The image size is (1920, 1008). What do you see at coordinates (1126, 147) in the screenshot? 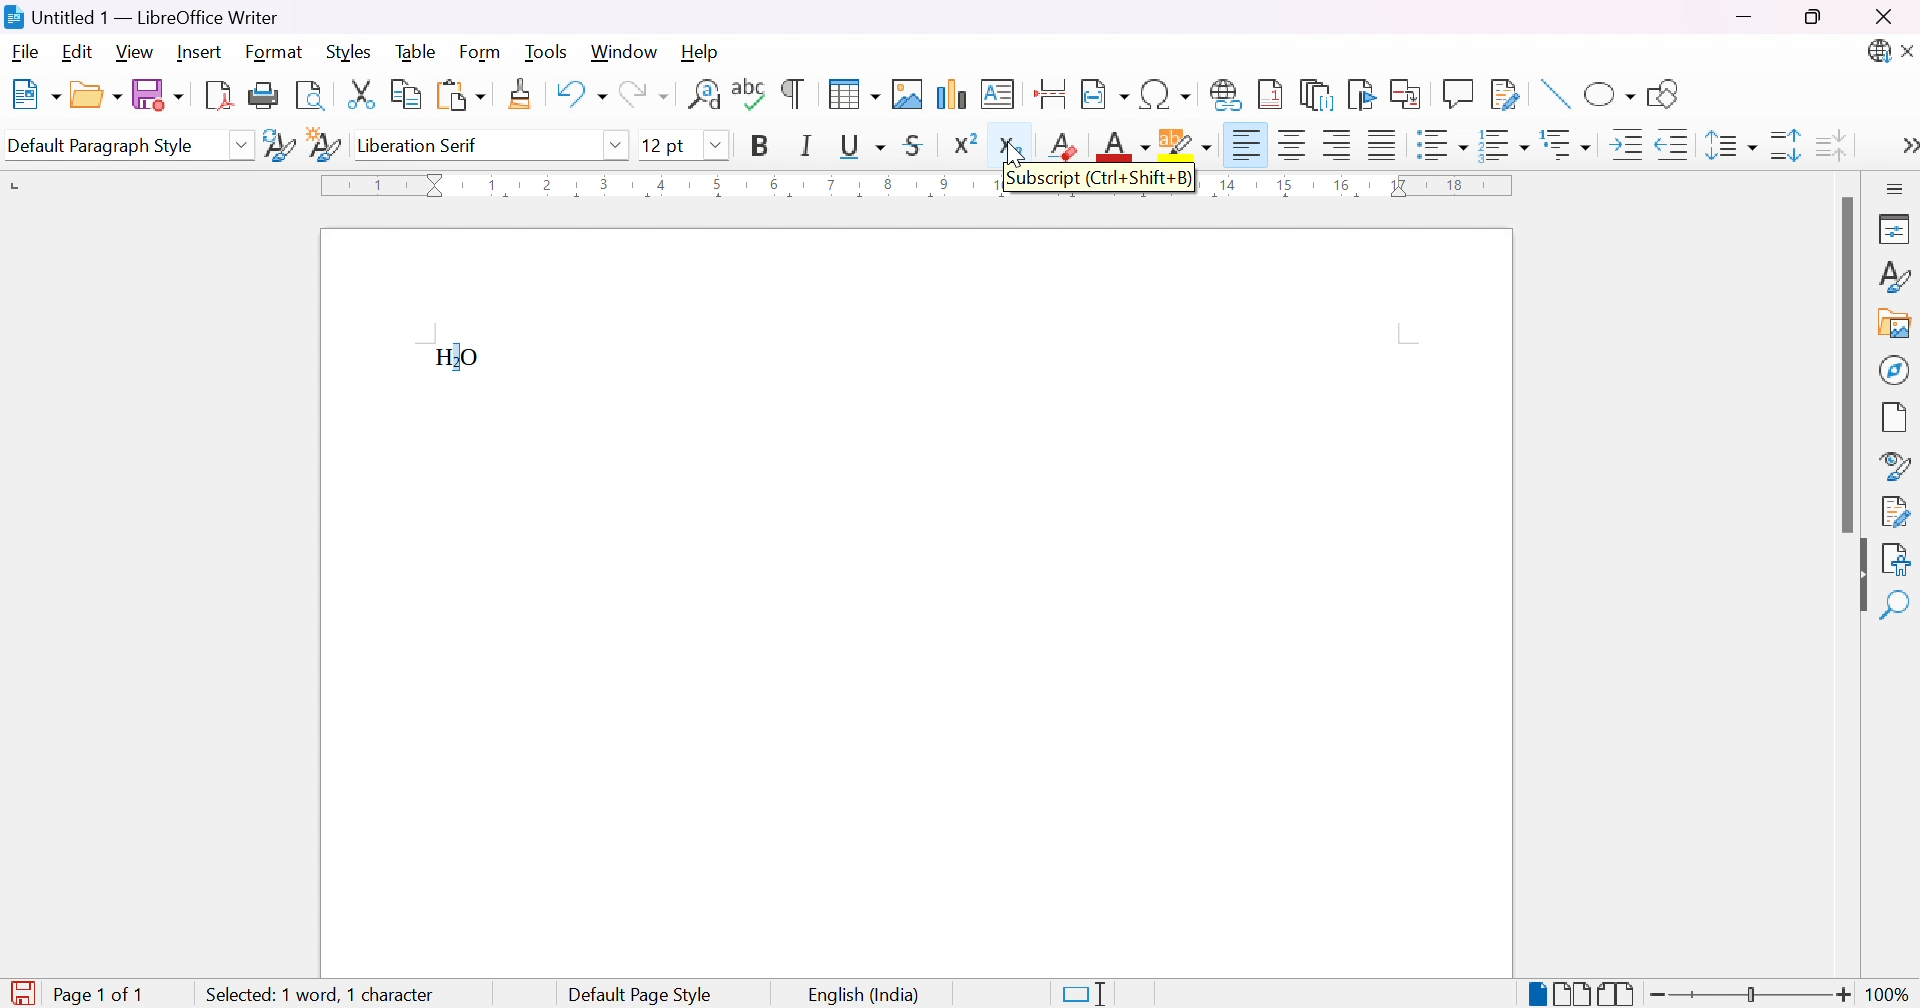
I see `Font color` at bounding box center [1126, 147].